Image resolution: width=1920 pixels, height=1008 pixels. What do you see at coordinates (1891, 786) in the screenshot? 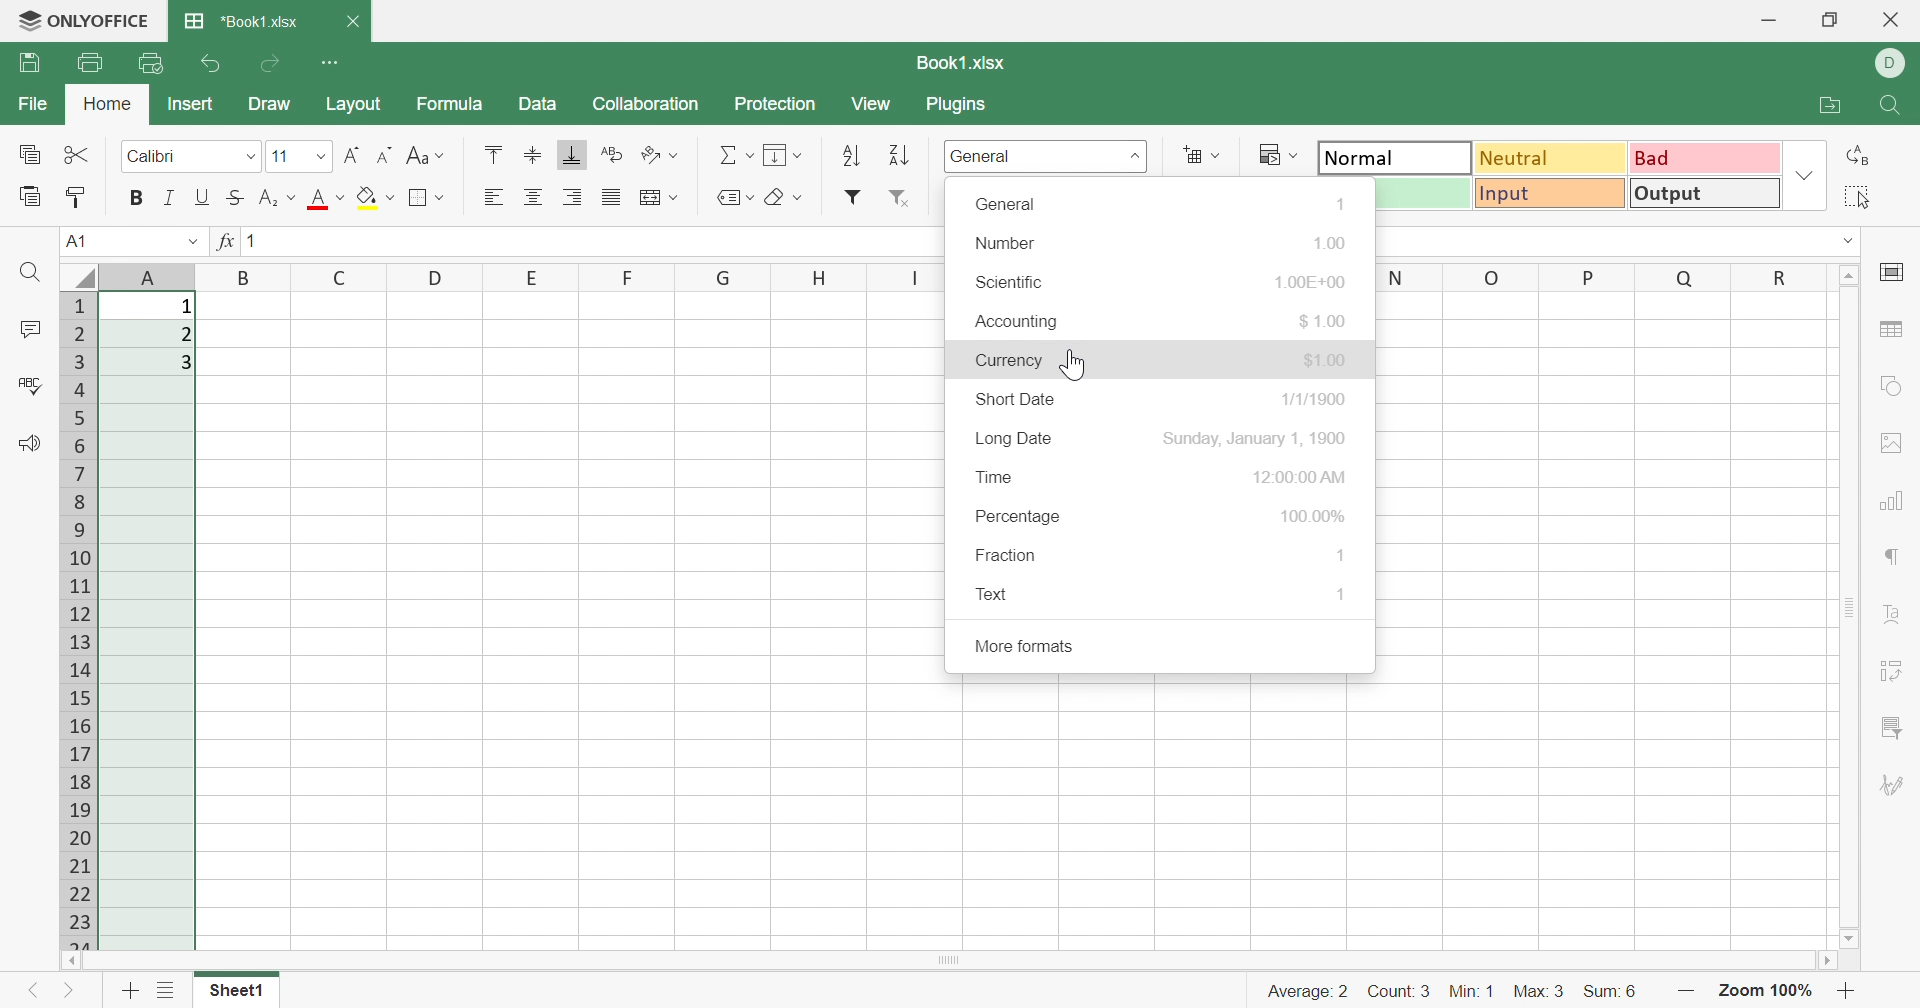
I see `Signature settings` at bounding box center [1891, 786].